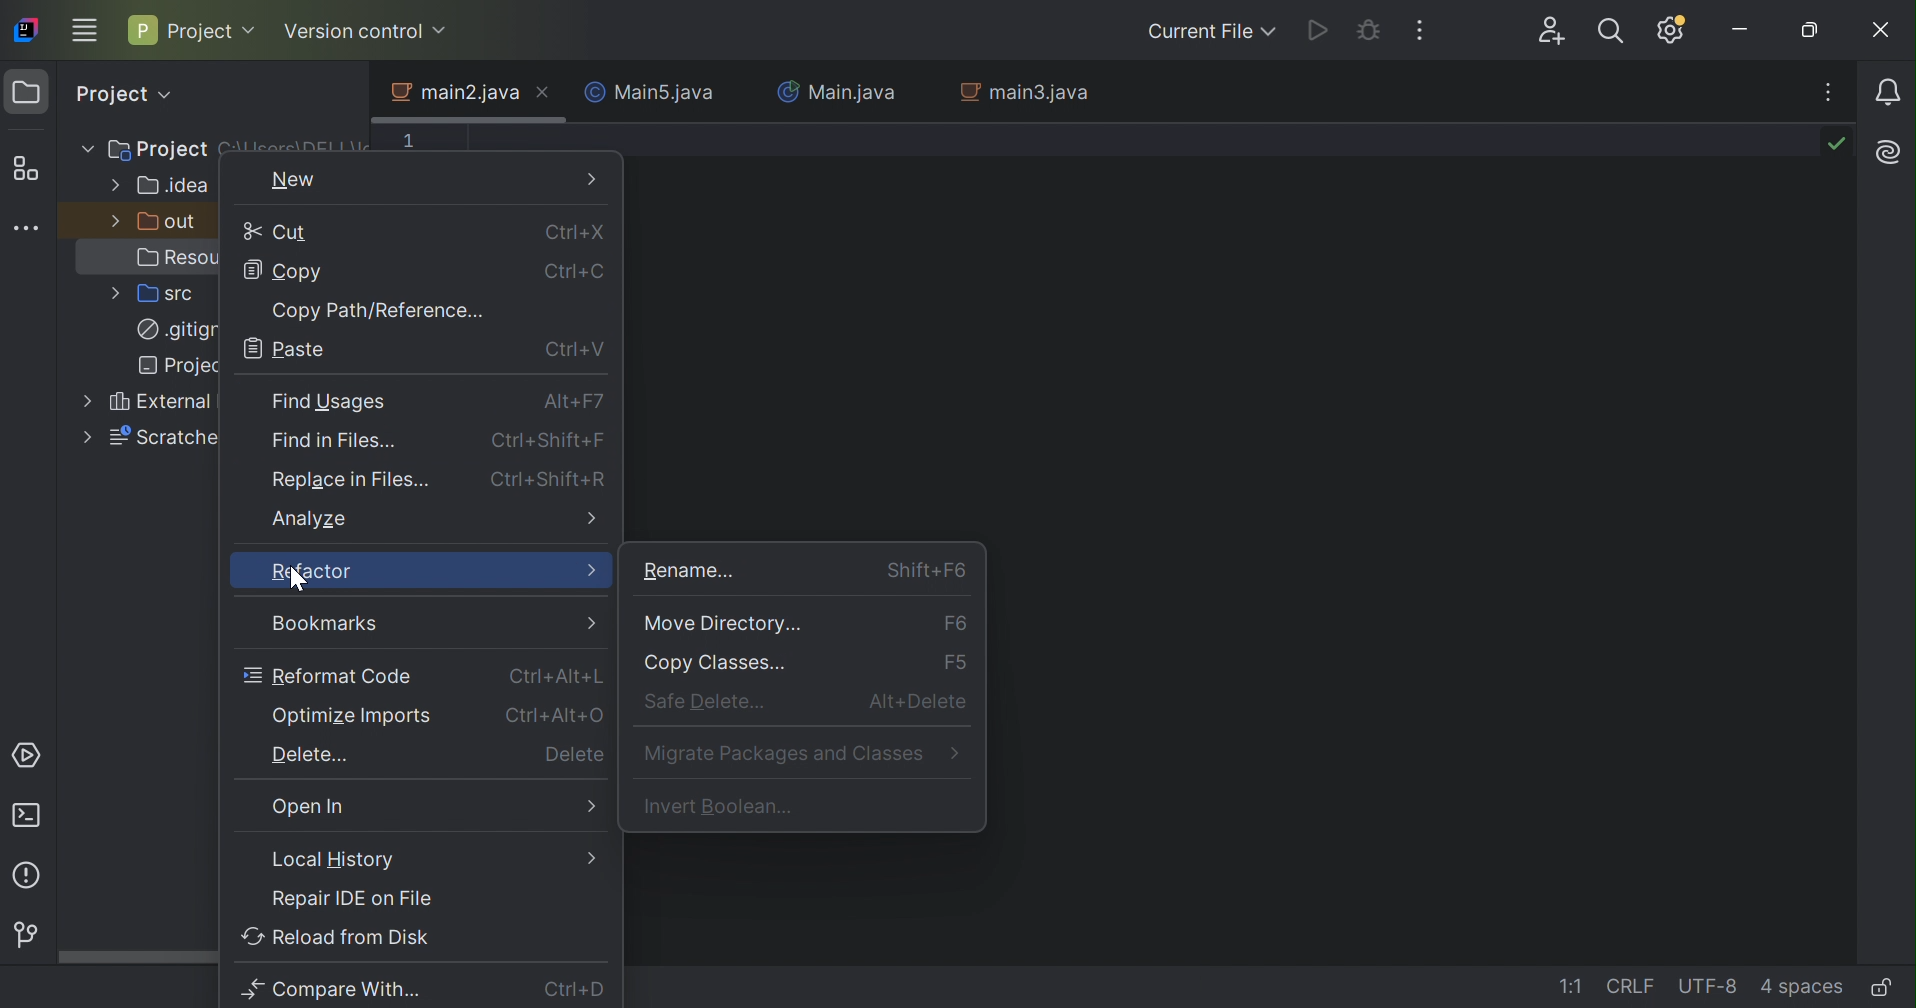  Describe the element at coordinates (725, 623) in the screenshot. I see `Move Directory` at that location.